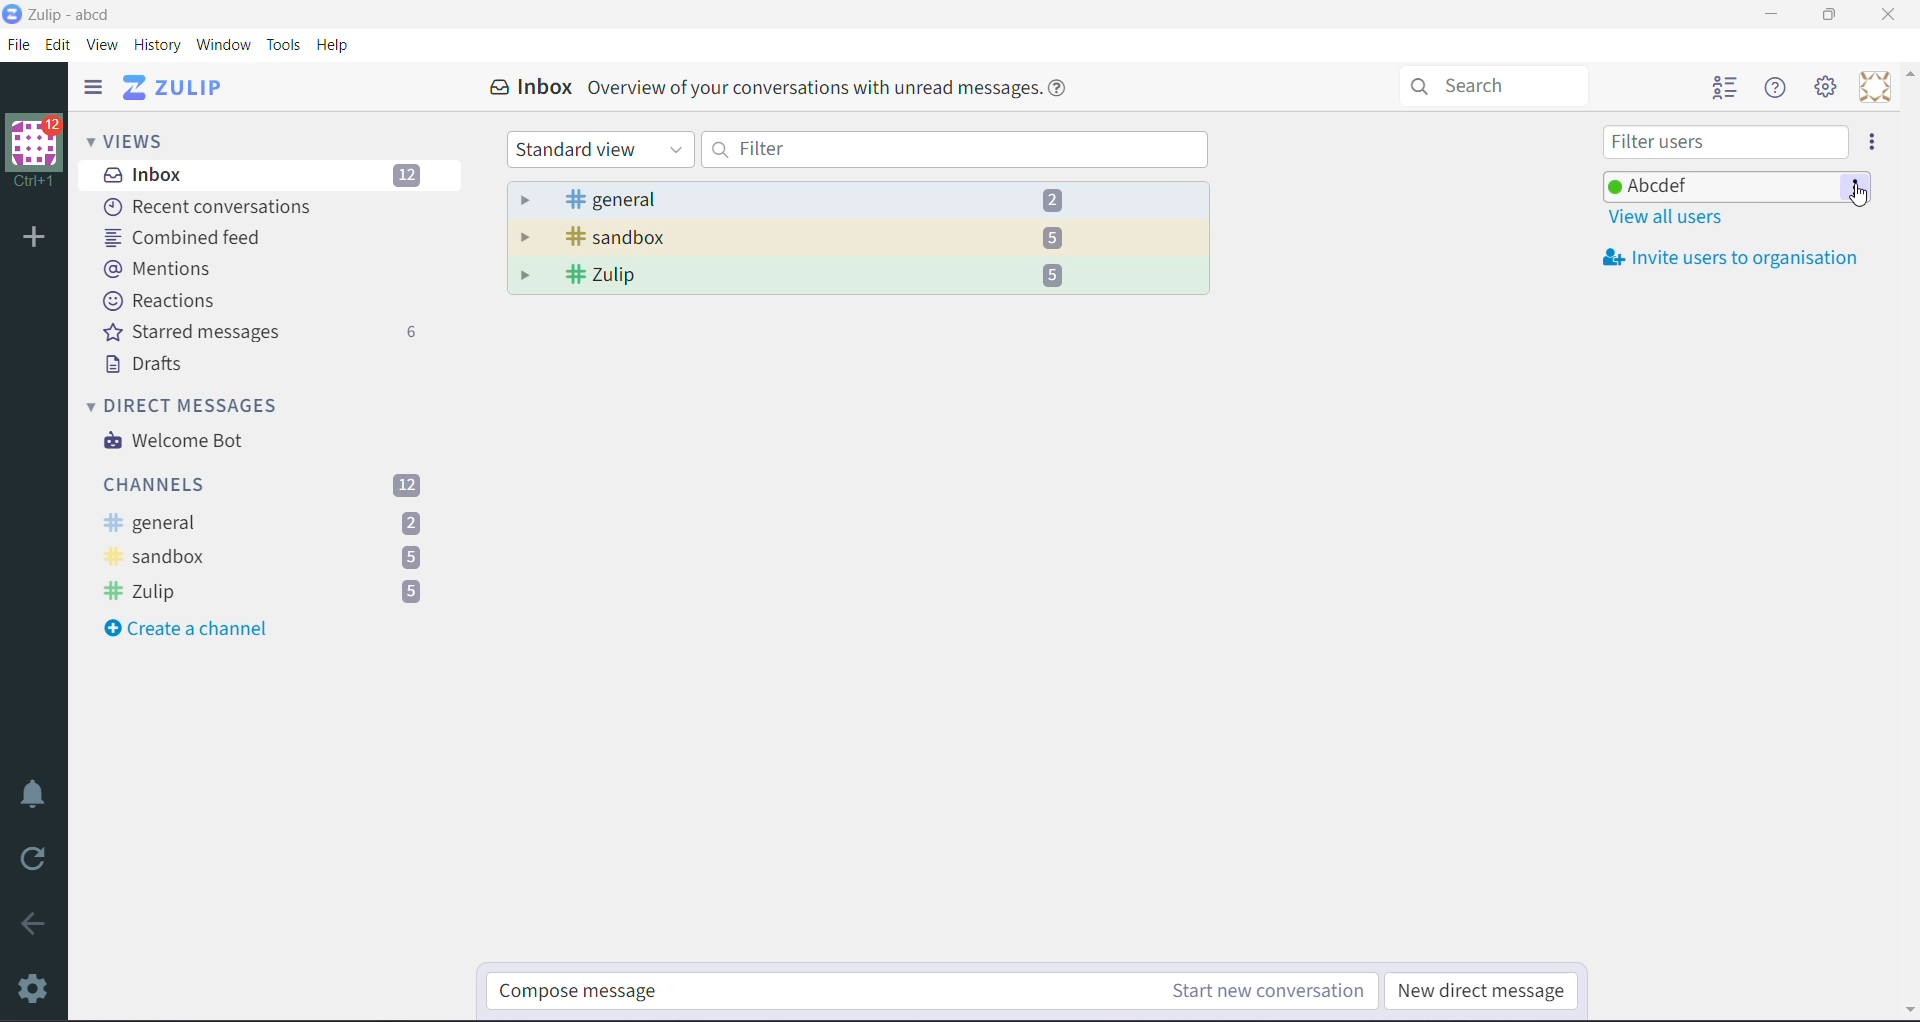 The image size is (1920, 1022). I want to click on Reactions, so click(164, 301).